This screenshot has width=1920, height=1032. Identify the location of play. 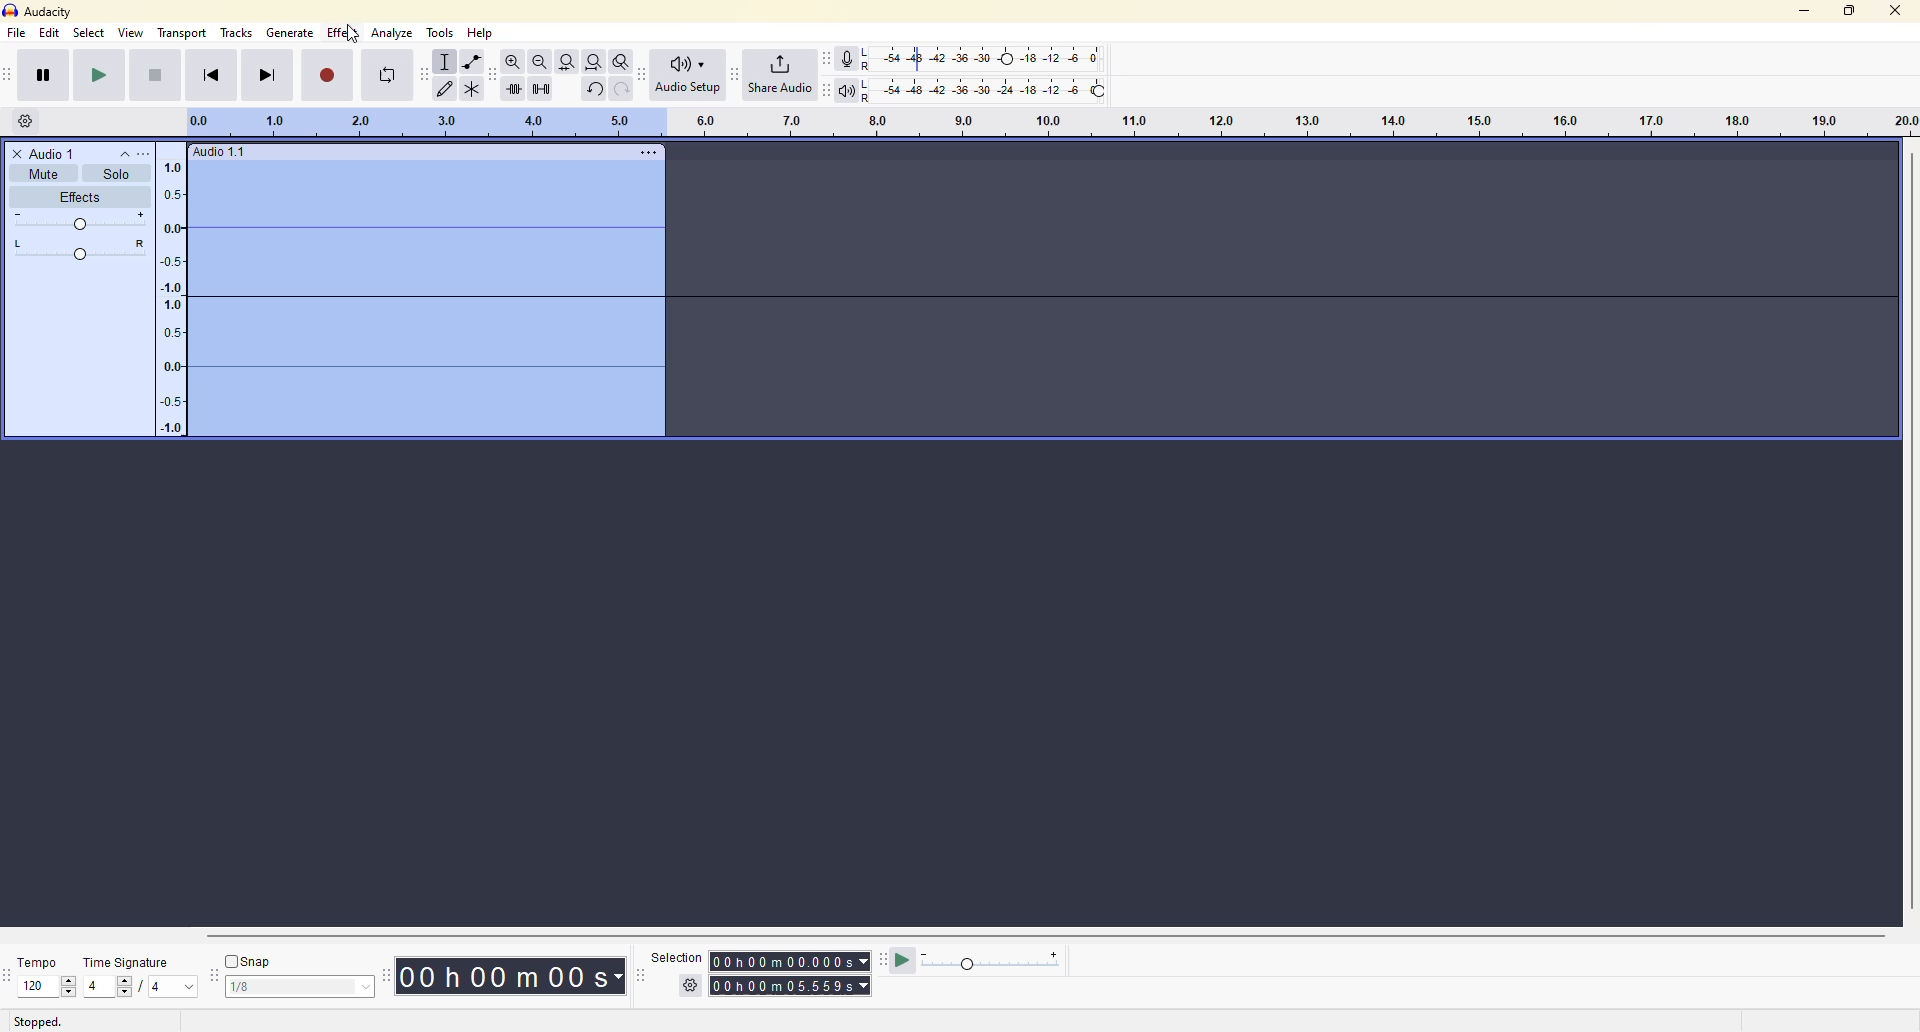
(99, 75).